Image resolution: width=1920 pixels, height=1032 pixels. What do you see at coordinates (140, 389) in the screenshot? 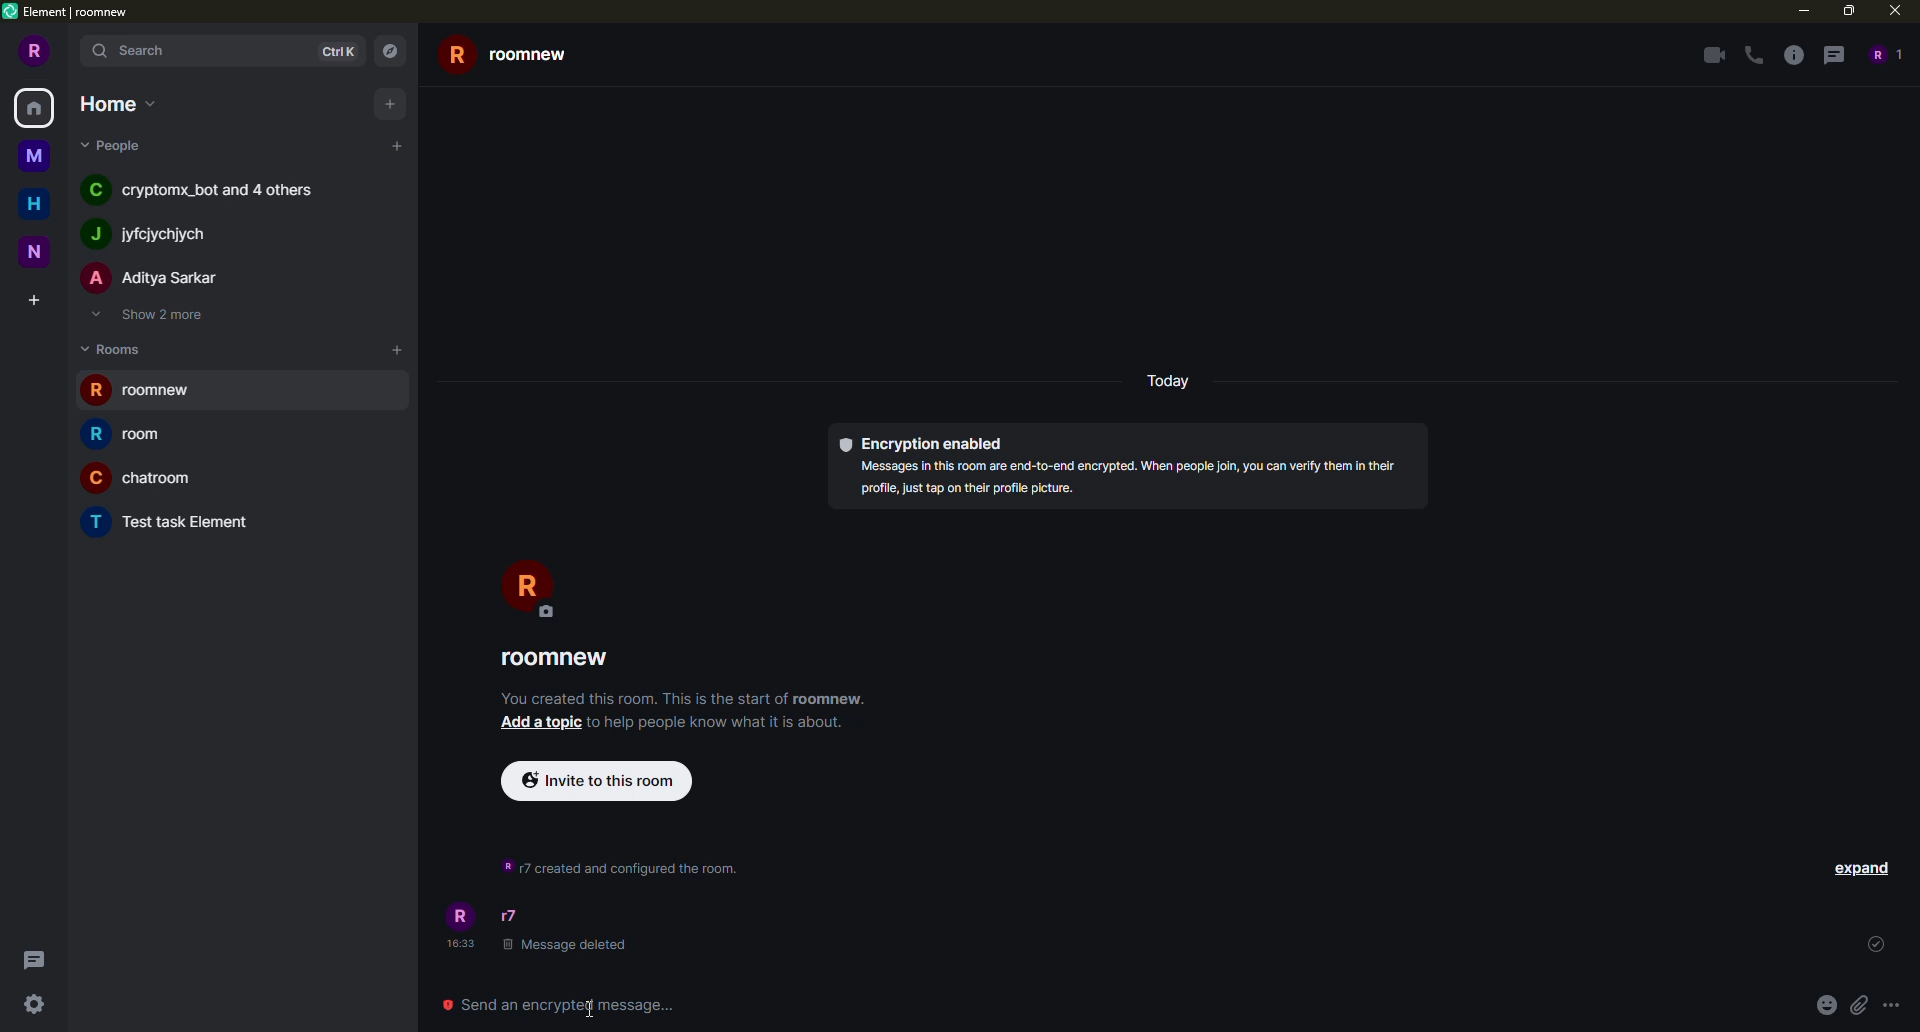
I see `room` at bounding box center [140, 389].